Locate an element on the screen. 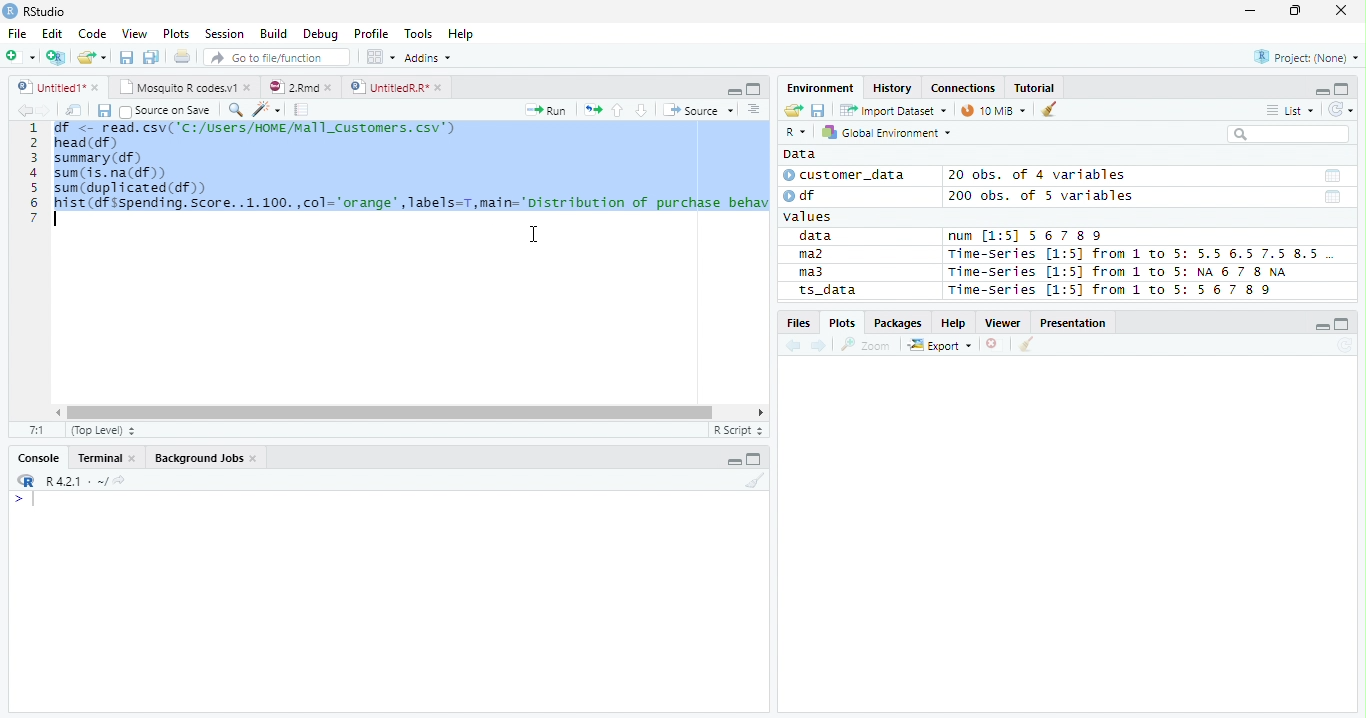 The height and width of the screenshot is (718, 1366). 200 obs. of 5 variables is located at coordinates (1038, 198).